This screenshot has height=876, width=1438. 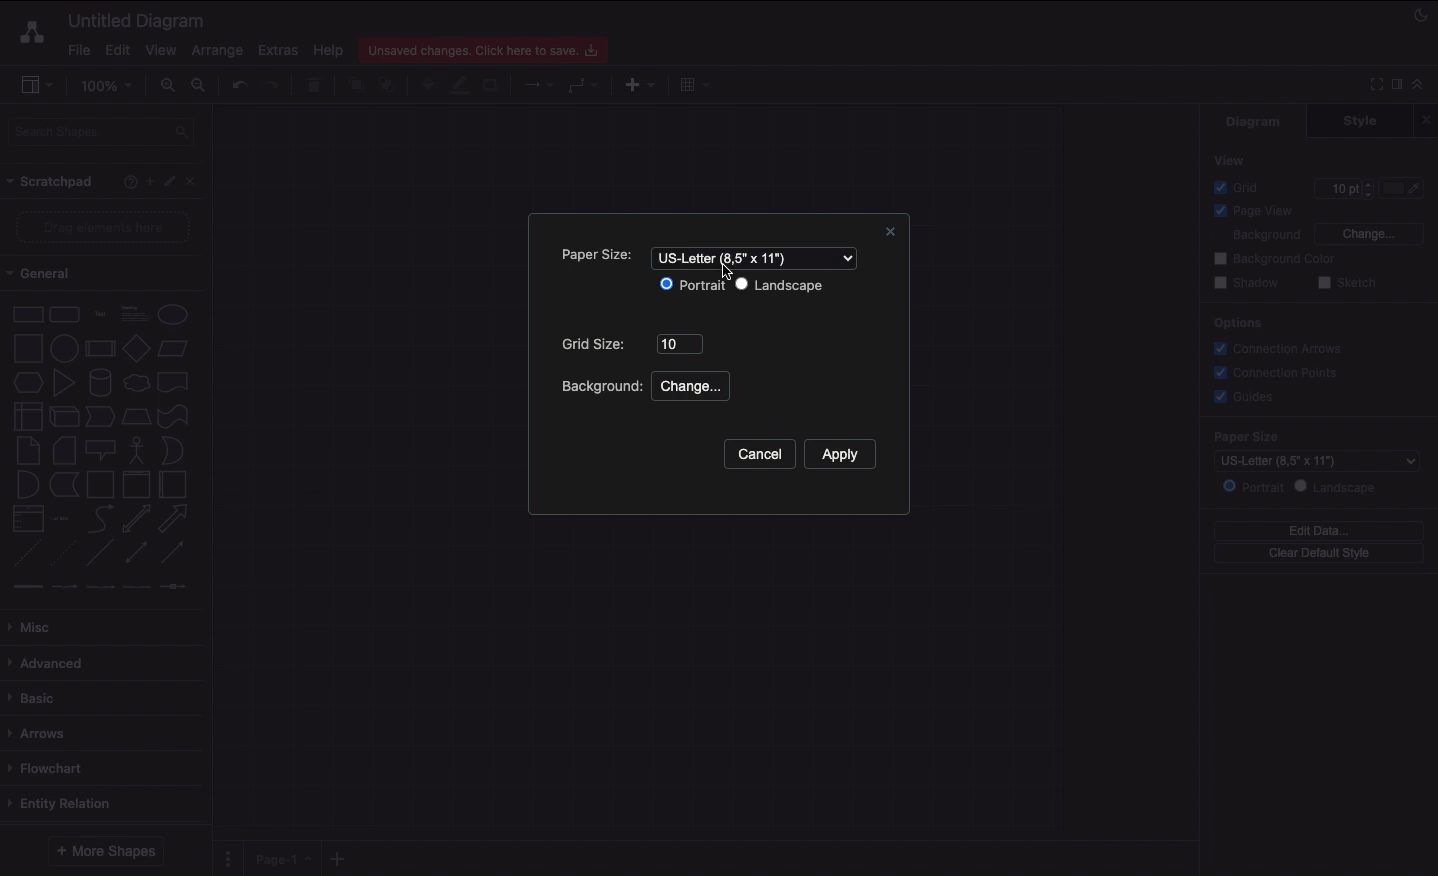 I want to click on Rounded rectangle, so click(x=65, y=313).